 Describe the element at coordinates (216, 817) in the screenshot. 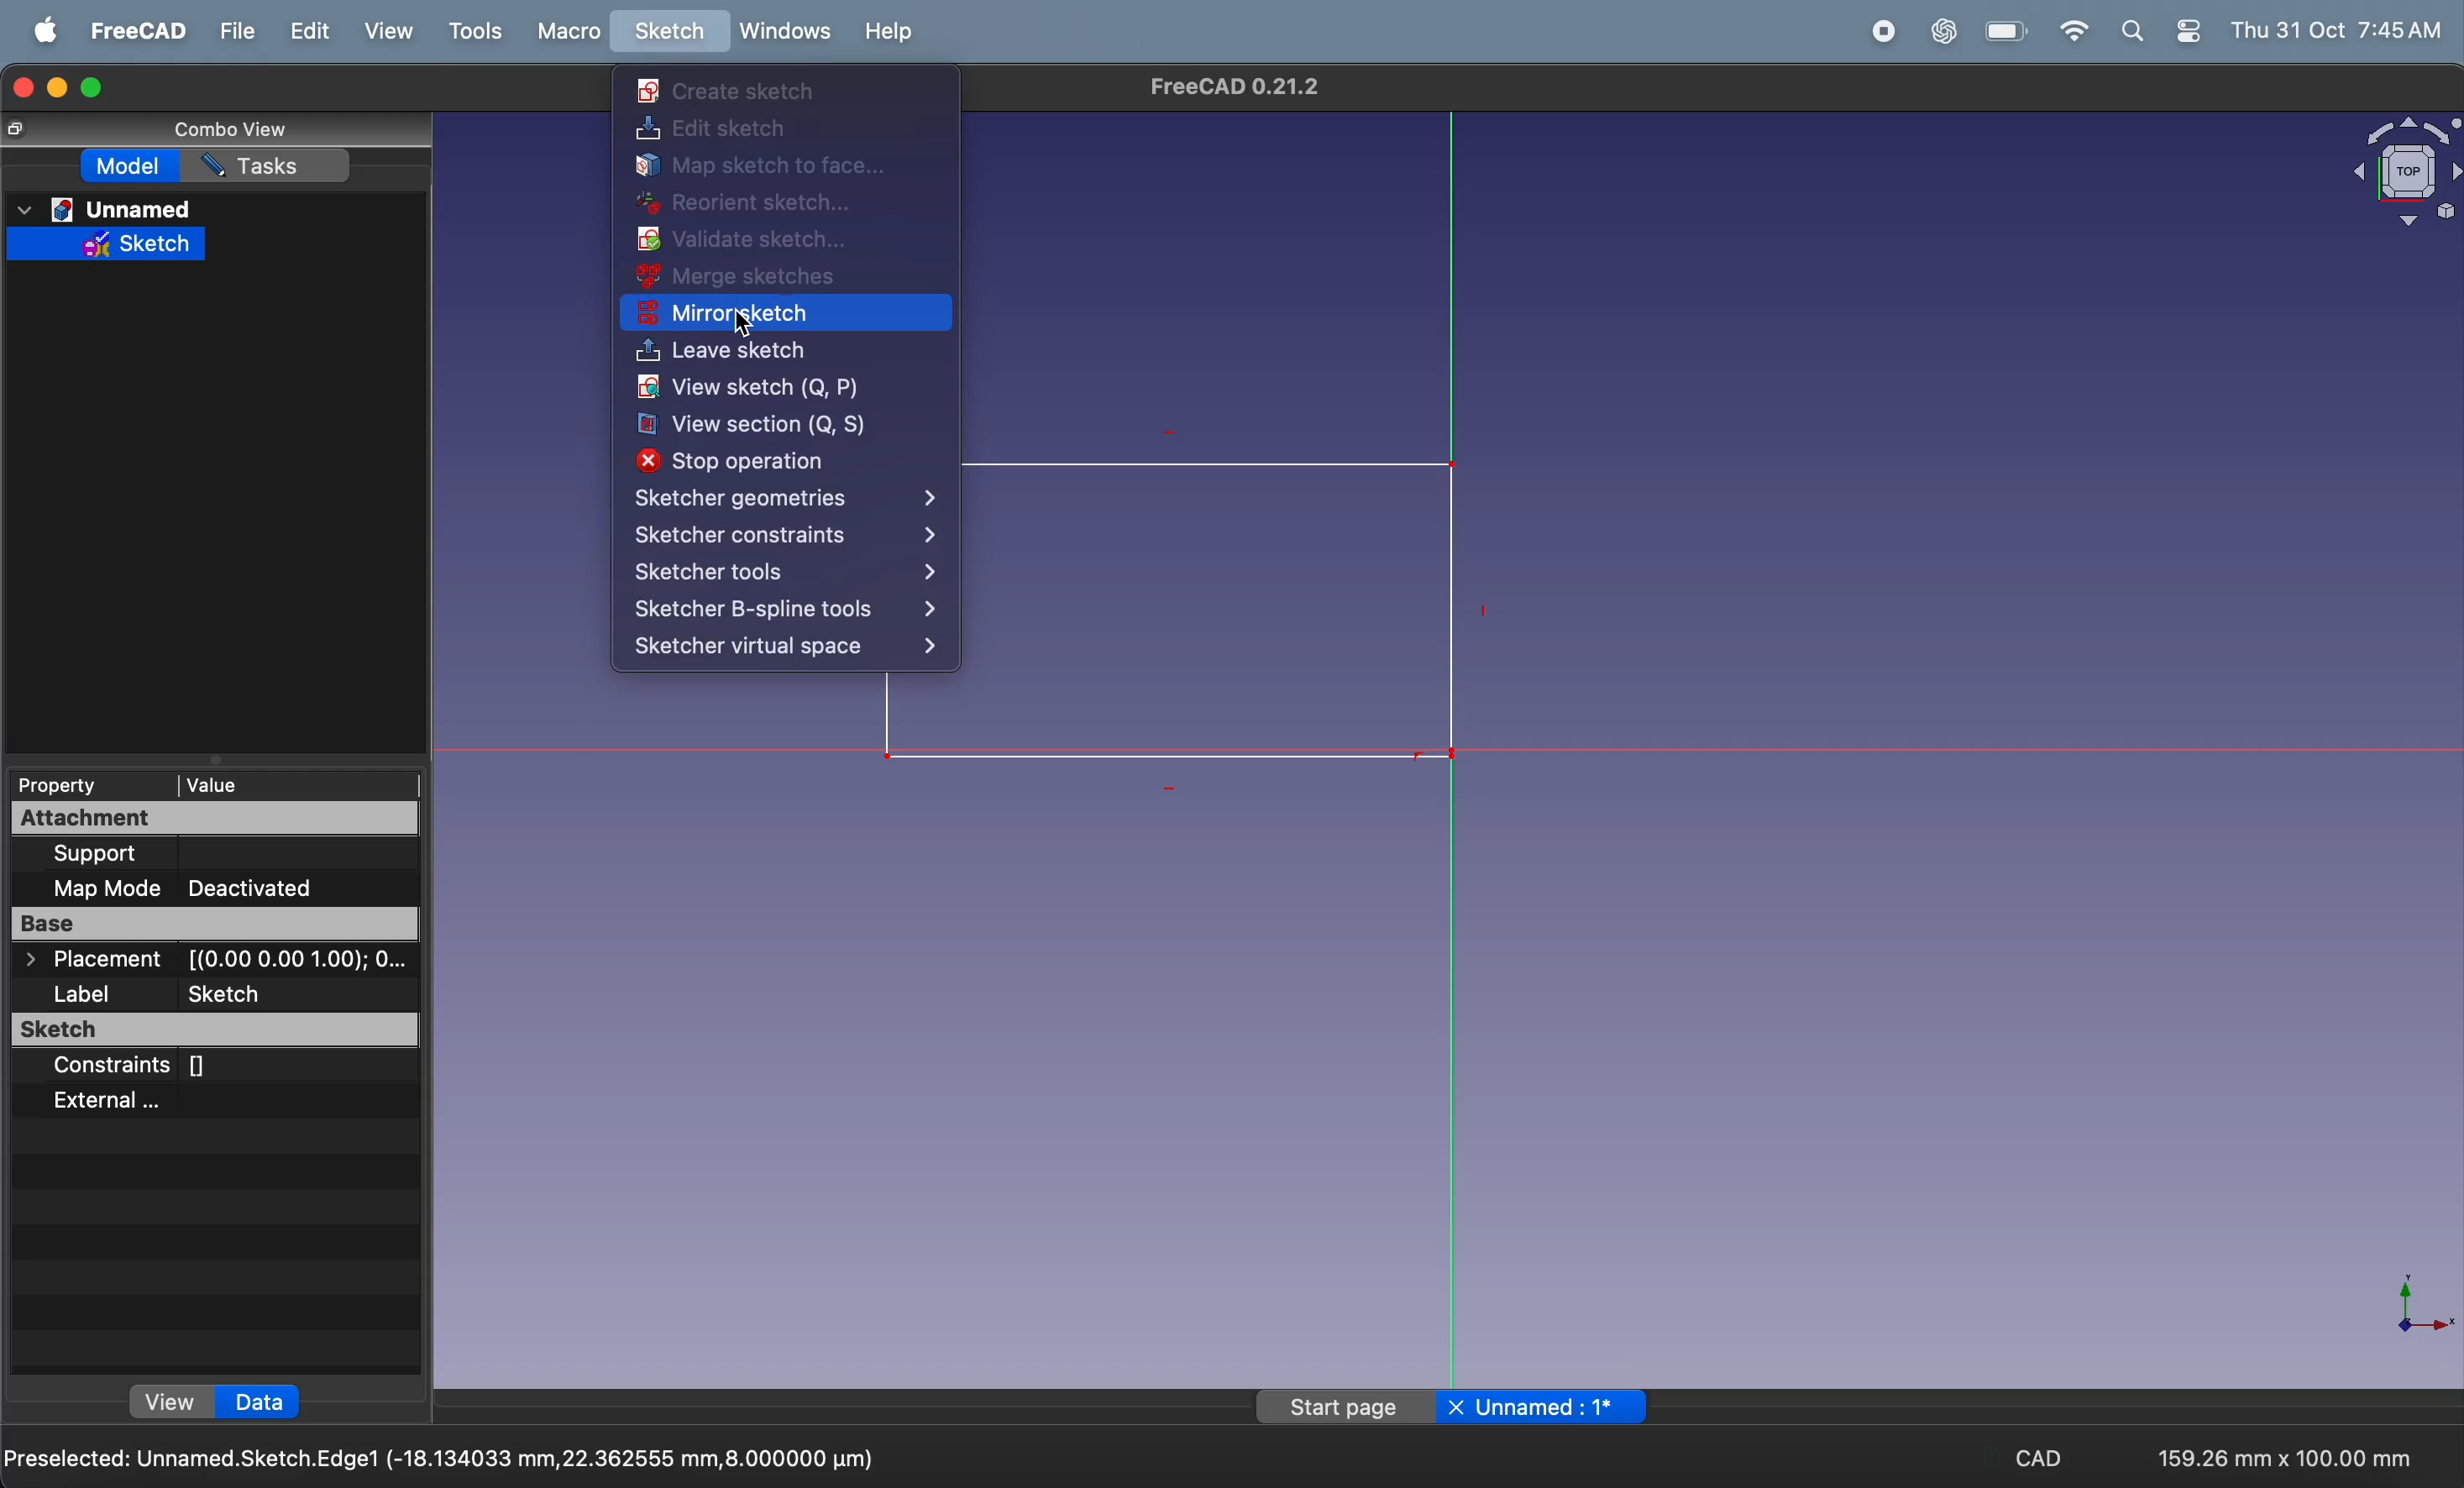

I see `attachment` at that location.